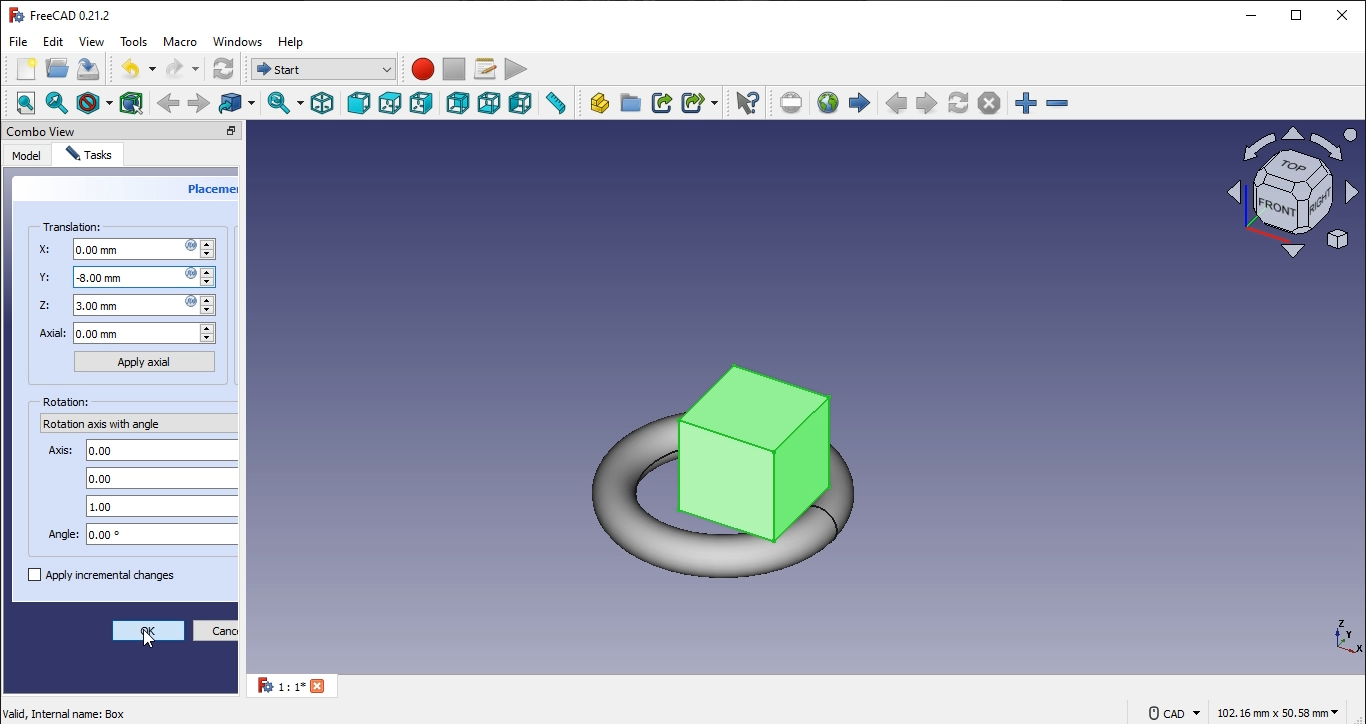  I want to click on execute macro recording, so click(515, 70).